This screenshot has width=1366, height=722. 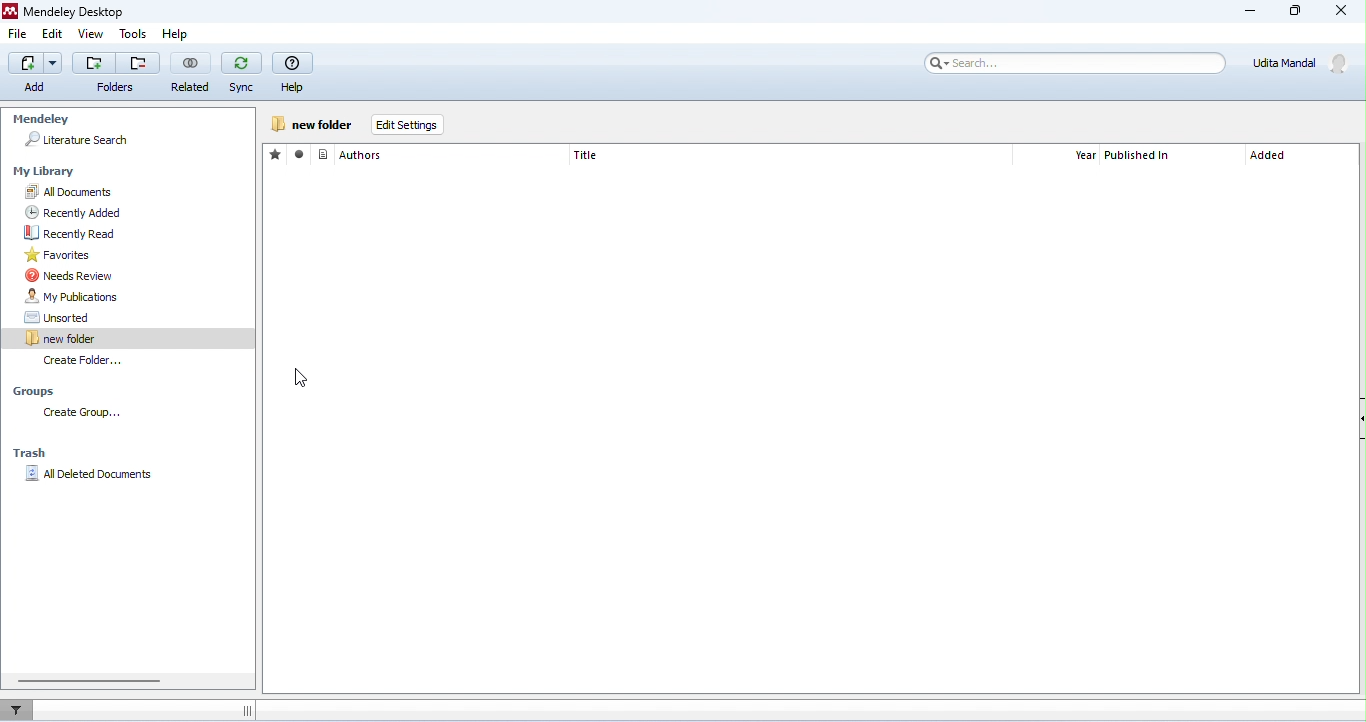 I want to click on drag to expand, so click(x=246, y=711).